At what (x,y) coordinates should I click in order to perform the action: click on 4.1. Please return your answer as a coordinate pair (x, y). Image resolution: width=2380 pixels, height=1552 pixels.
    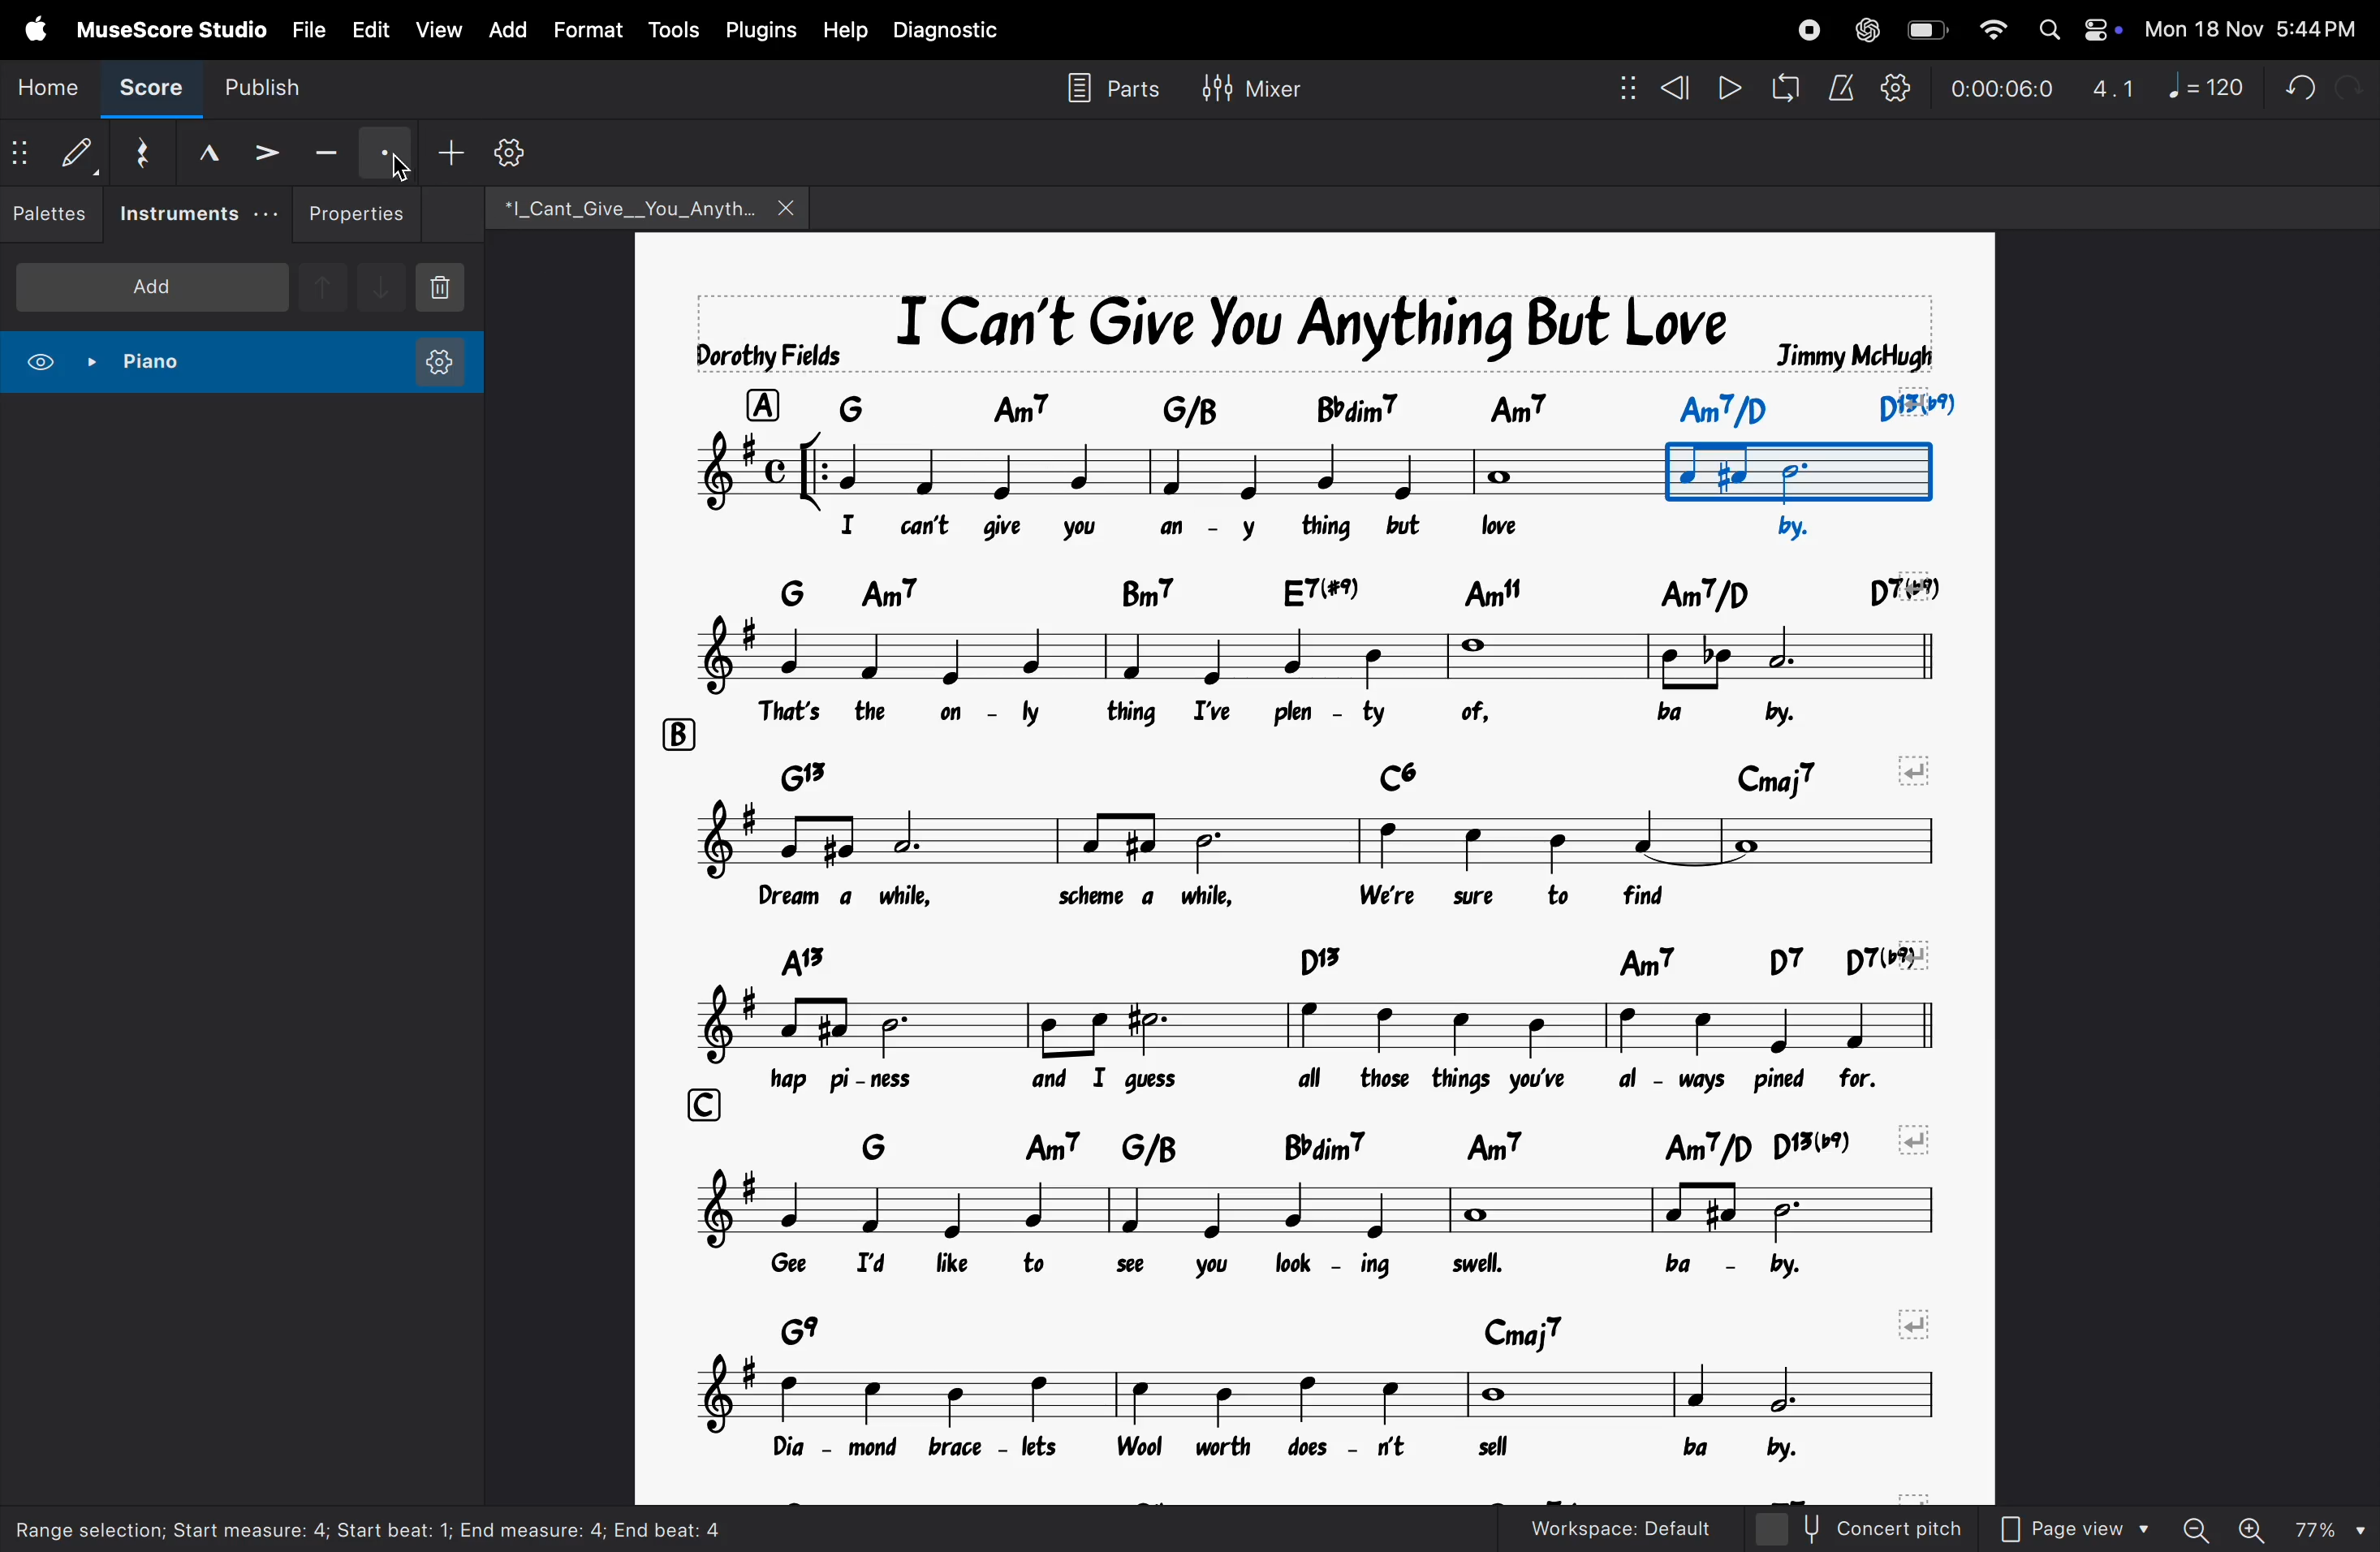
    Looking at the image, I should click on (2114, 90).